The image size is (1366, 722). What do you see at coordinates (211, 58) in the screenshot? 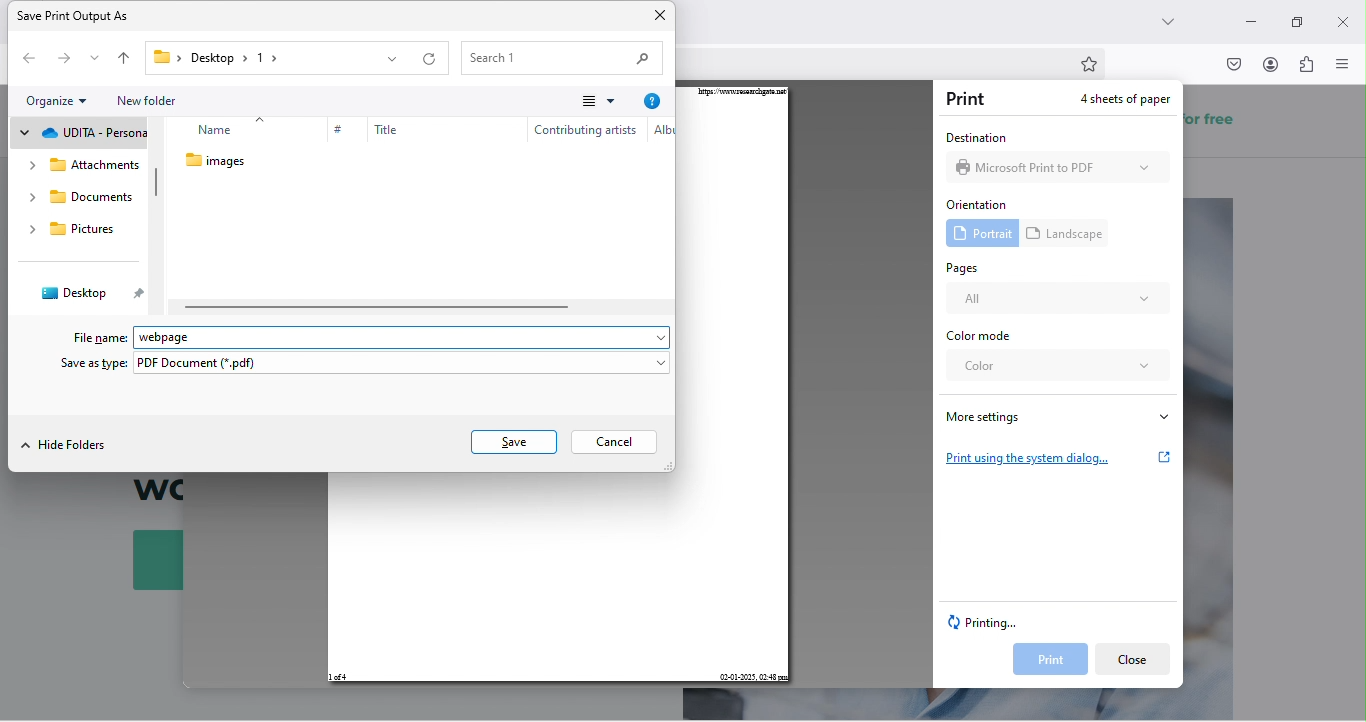
I see `desktop 1` at bounding box center [211, 58].